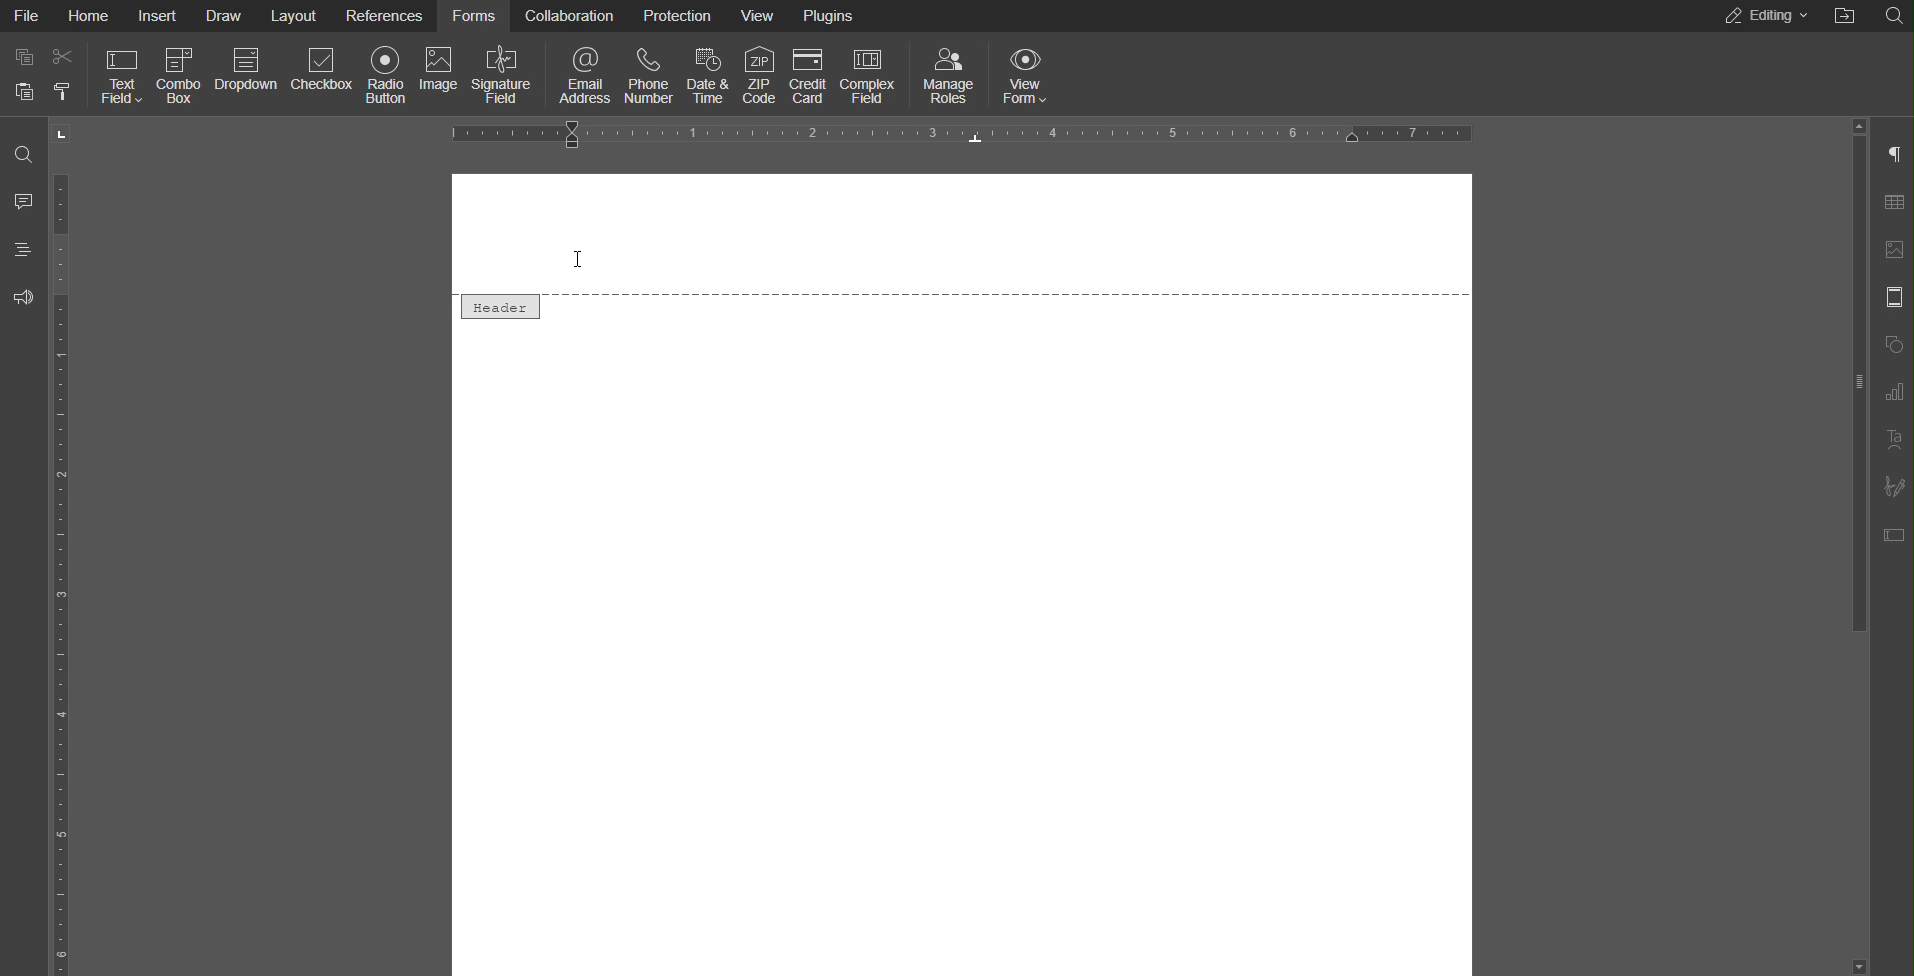  What do you see at coordinates (949, 74) in the screenshot?
I see `Manage Roles` at bounding box center [949, 74].